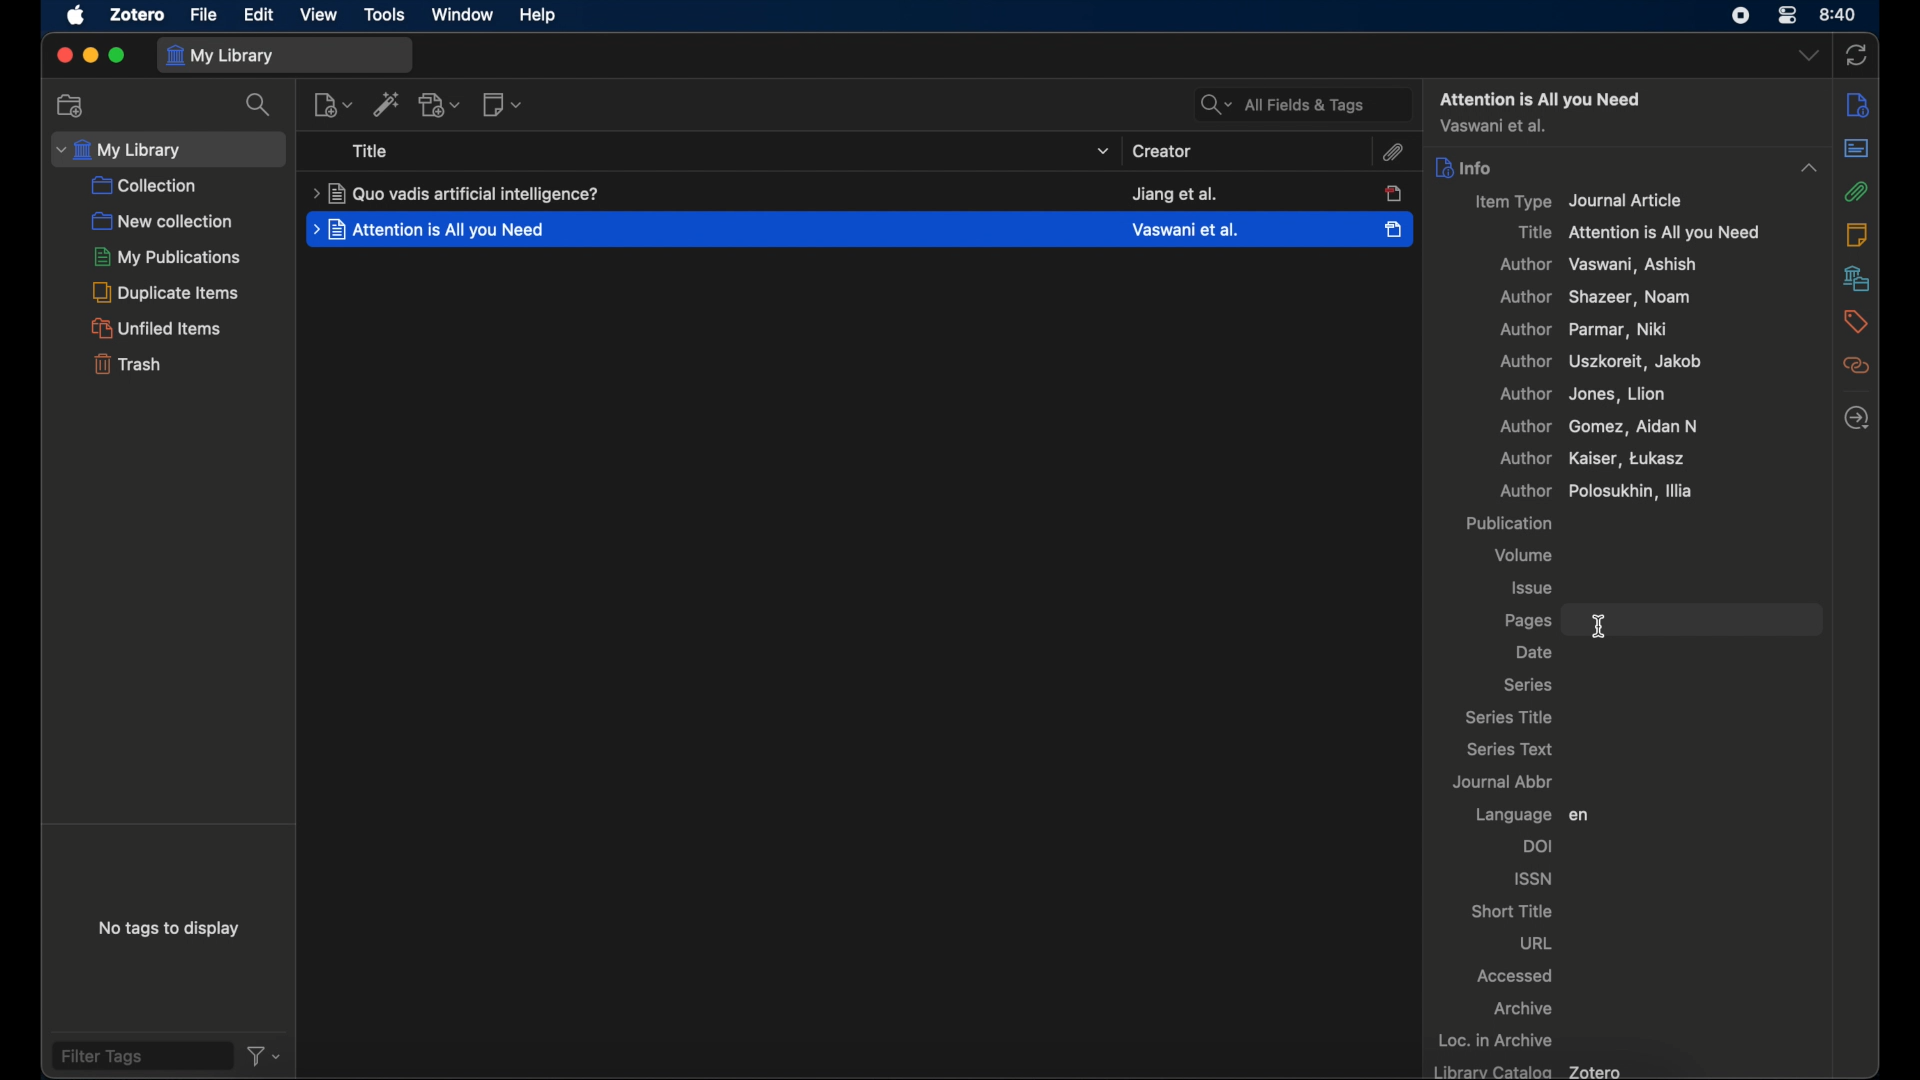 The width and height of the screenshot is (1920, 1080). Describe the element at coordinates (1535, 653) in the screenshot. I see `date` at that location.